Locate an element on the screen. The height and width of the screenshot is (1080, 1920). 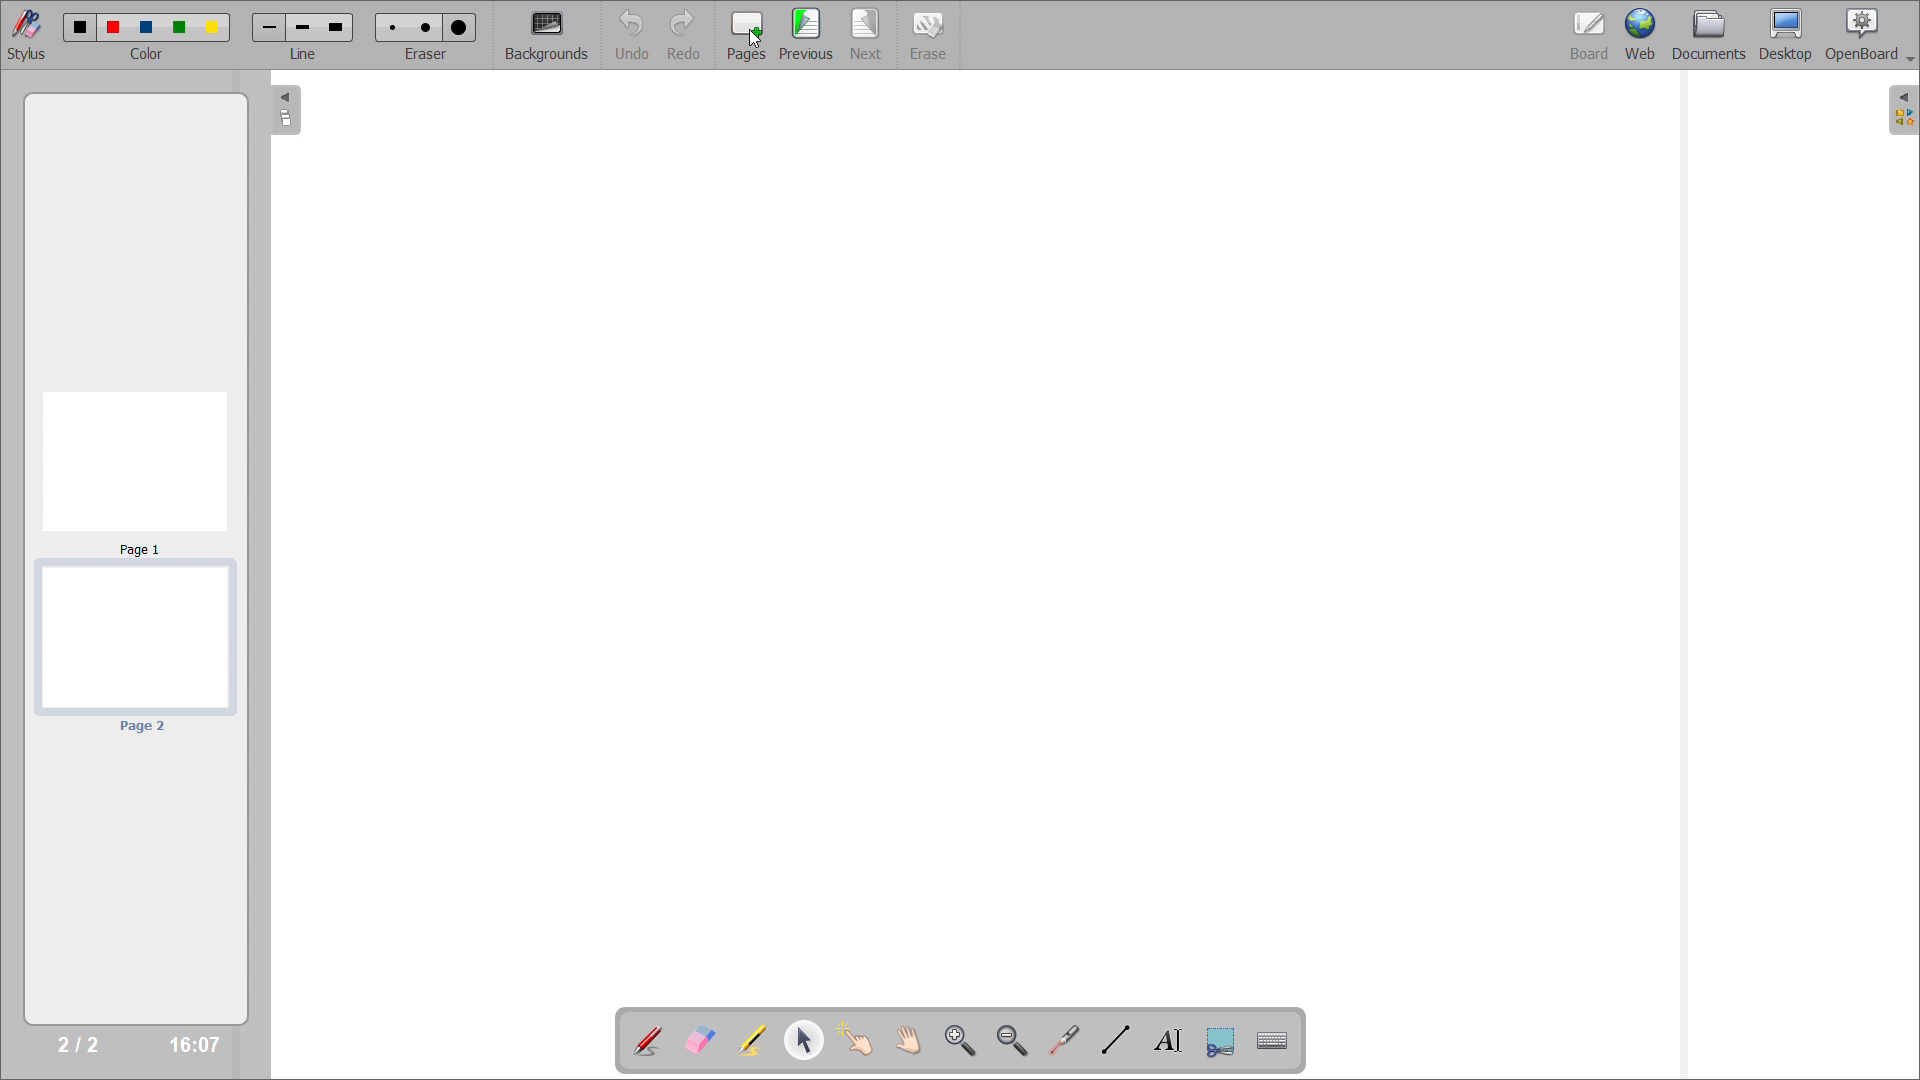
next page is located at coordinates (868, 34).